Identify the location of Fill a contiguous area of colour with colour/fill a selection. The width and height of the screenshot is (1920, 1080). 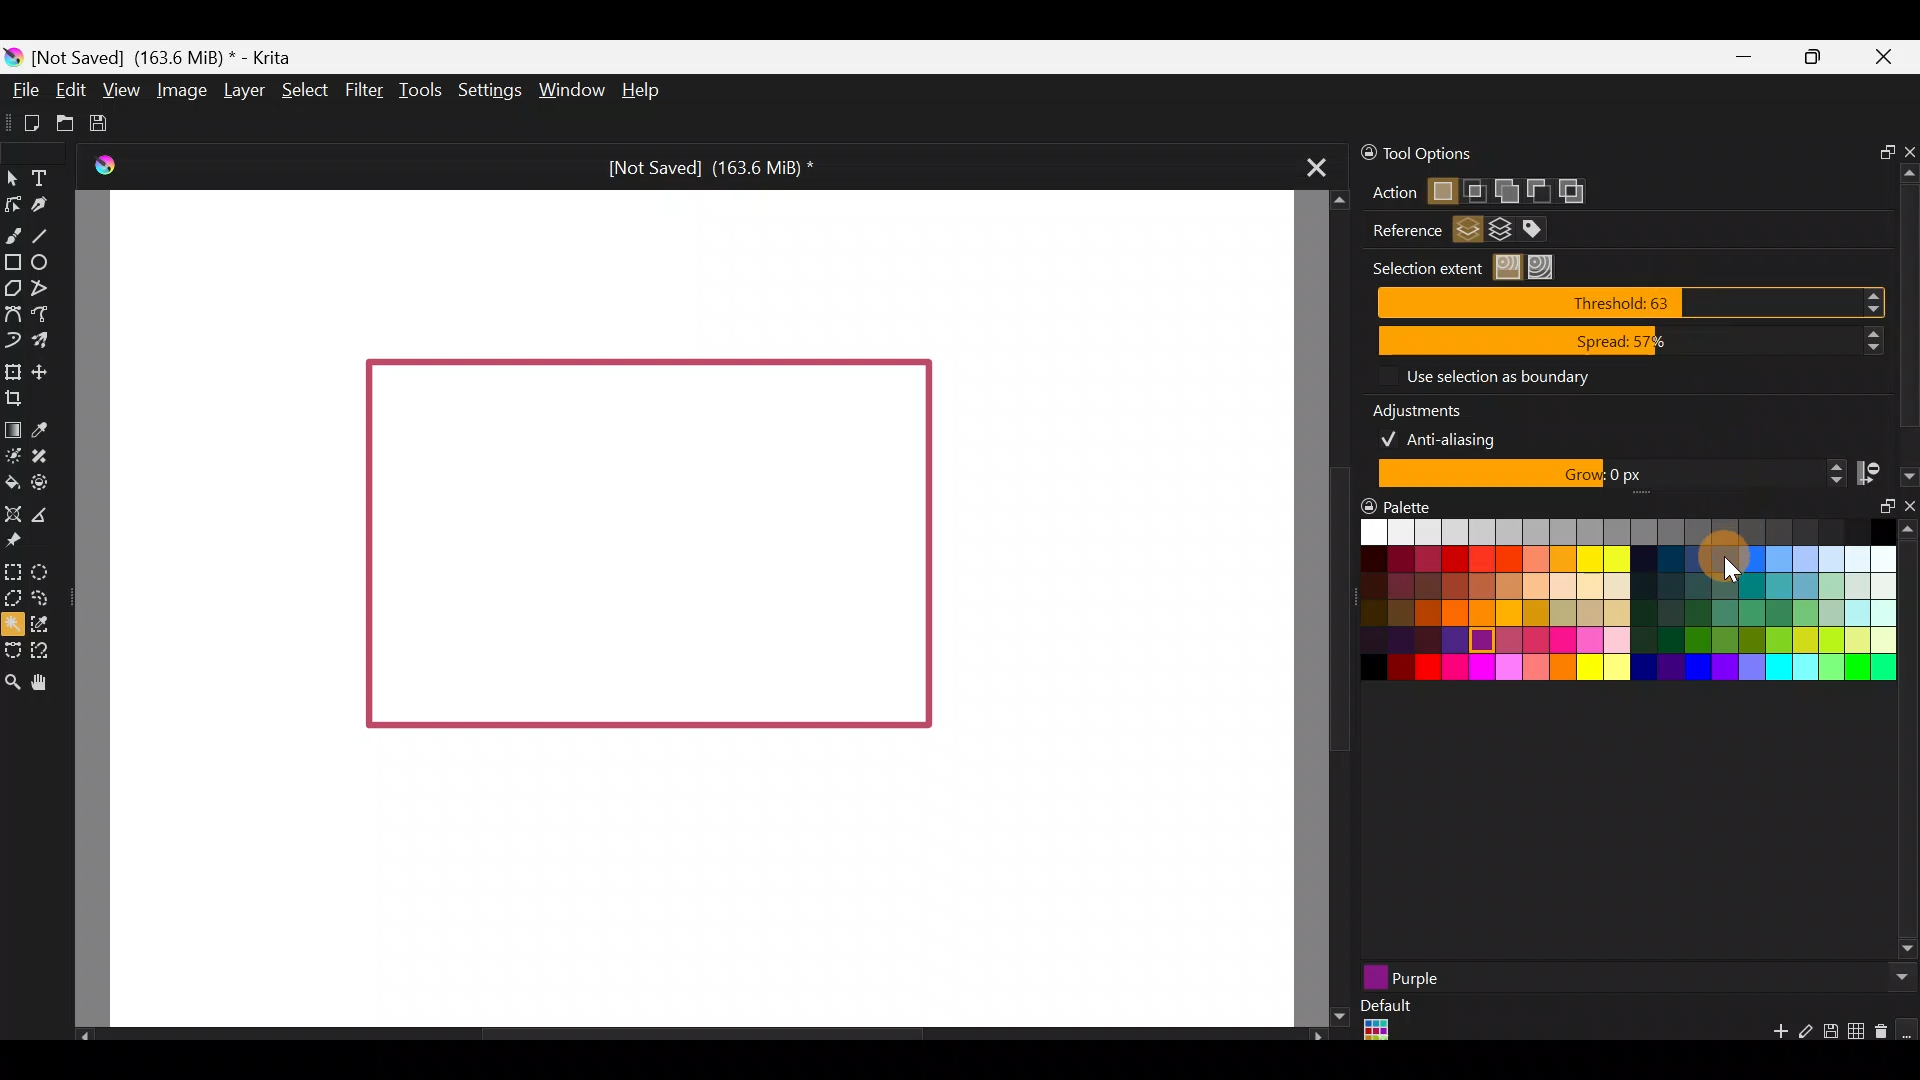
(12, 481).